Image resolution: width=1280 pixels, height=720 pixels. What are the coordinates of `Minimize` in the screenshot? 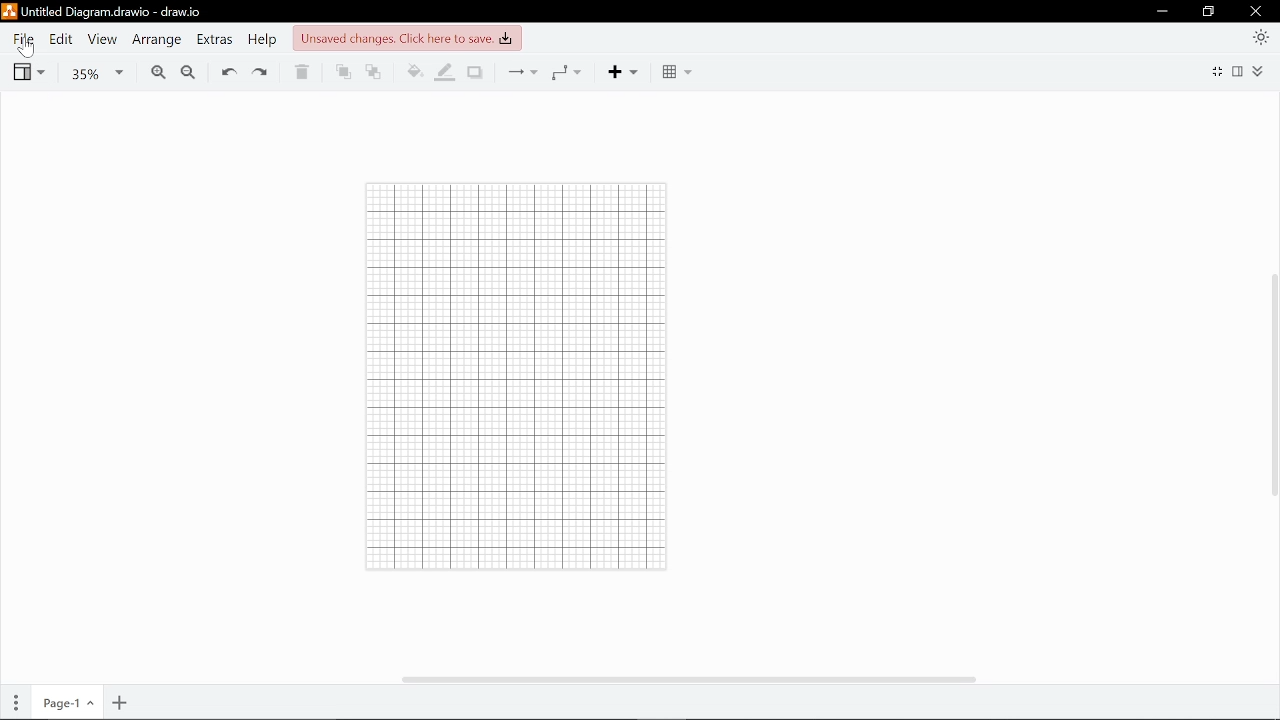 It's located at (1161, 11).